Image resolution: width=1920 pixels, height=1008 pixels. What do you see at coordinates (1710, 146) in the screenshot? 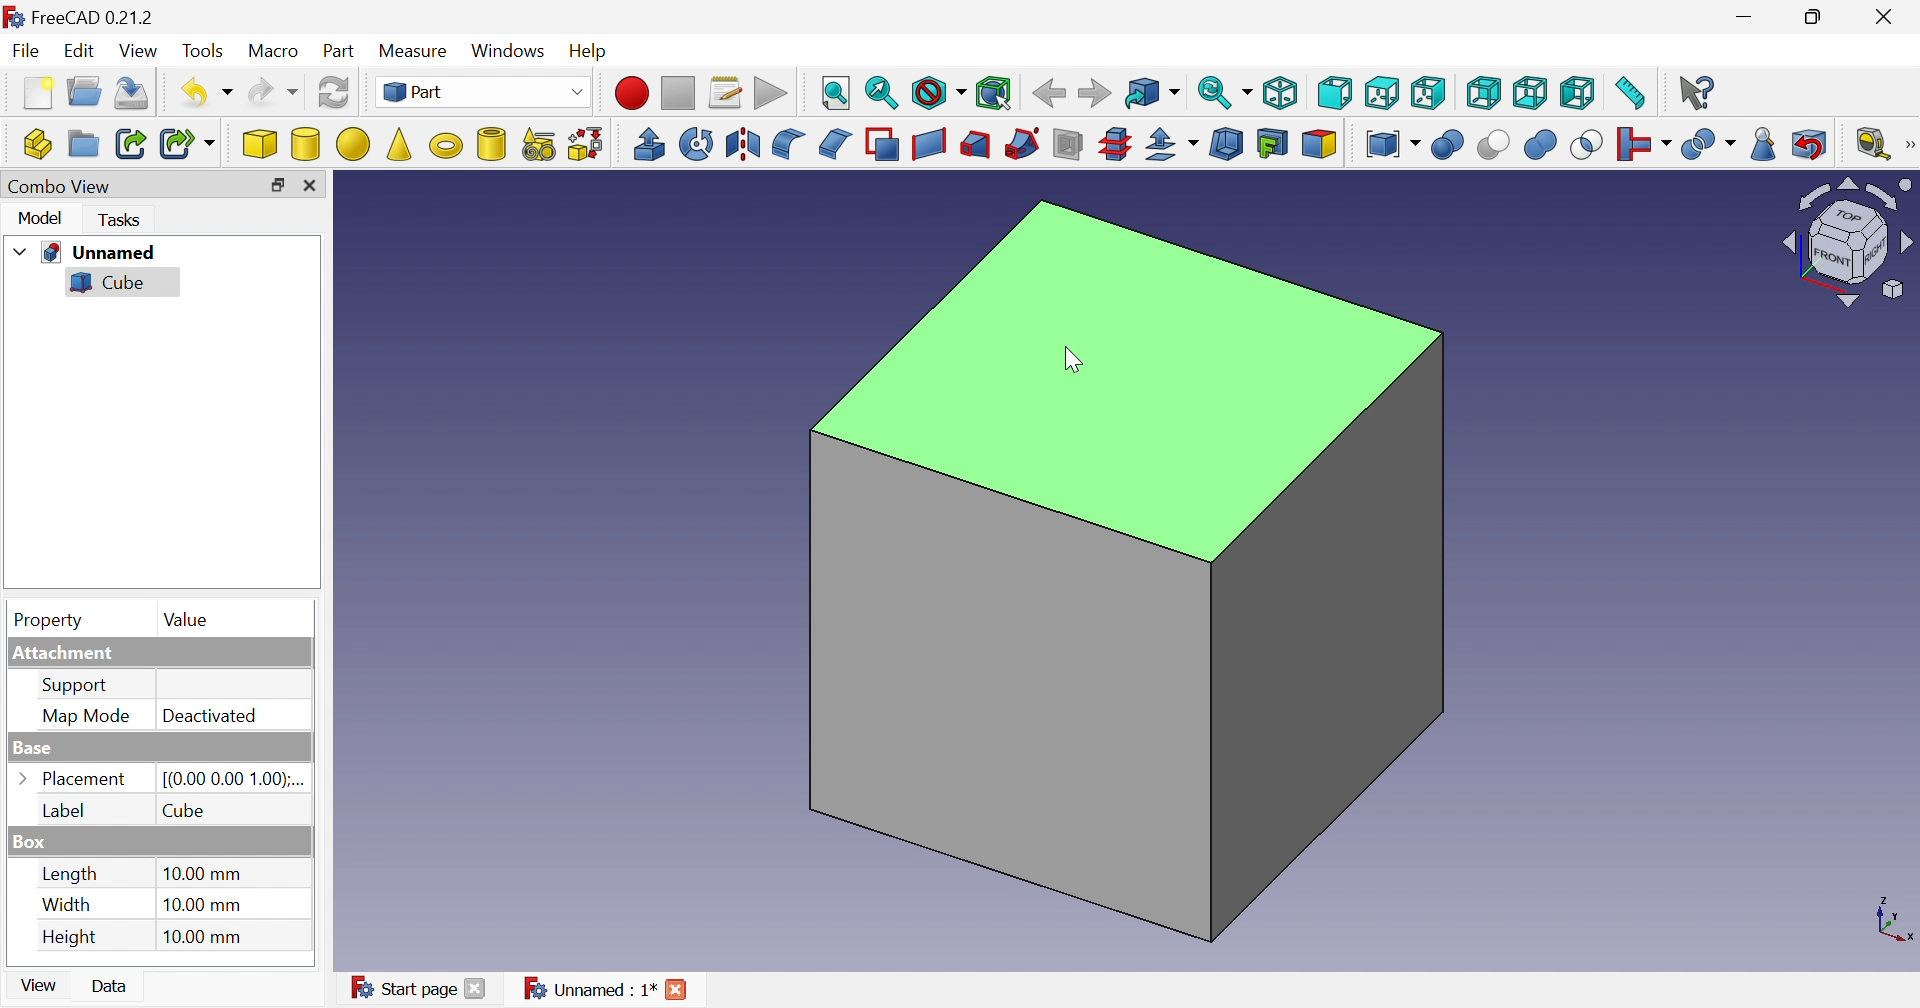
I see `Split objects` at bounding box center [1710, 146].